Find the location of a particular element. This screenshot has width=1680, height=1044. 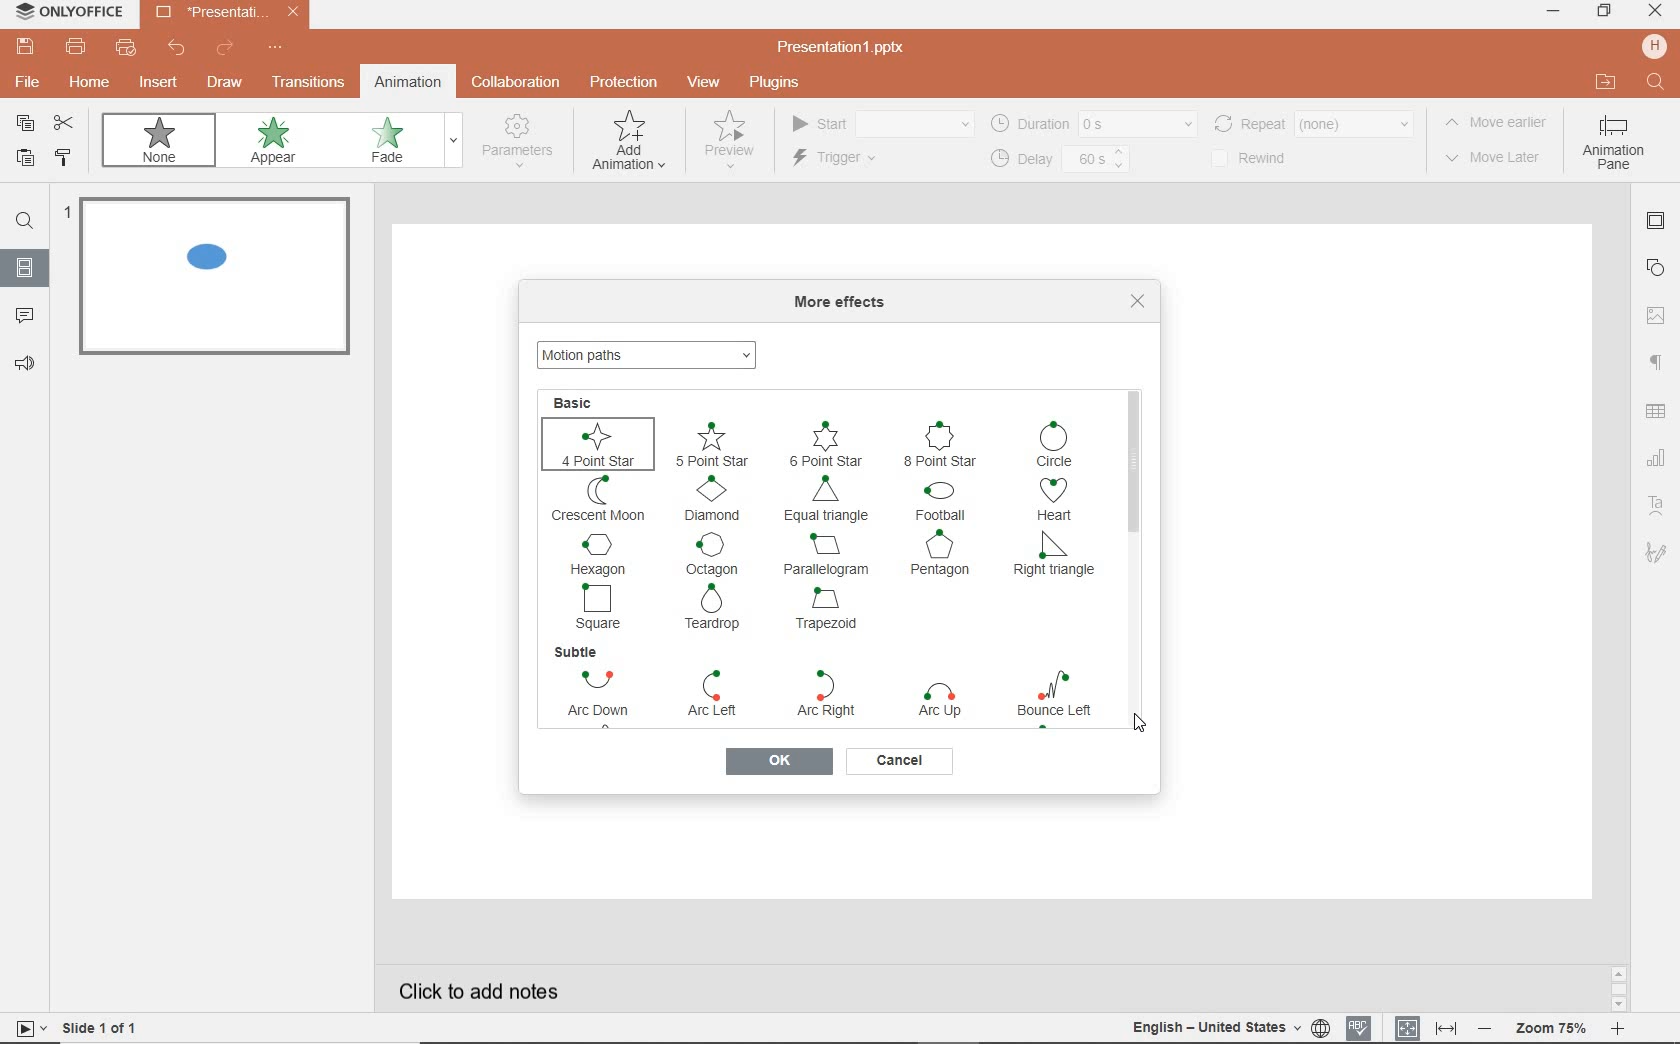

MINIMIZE is located at coordinates (1552, 11).